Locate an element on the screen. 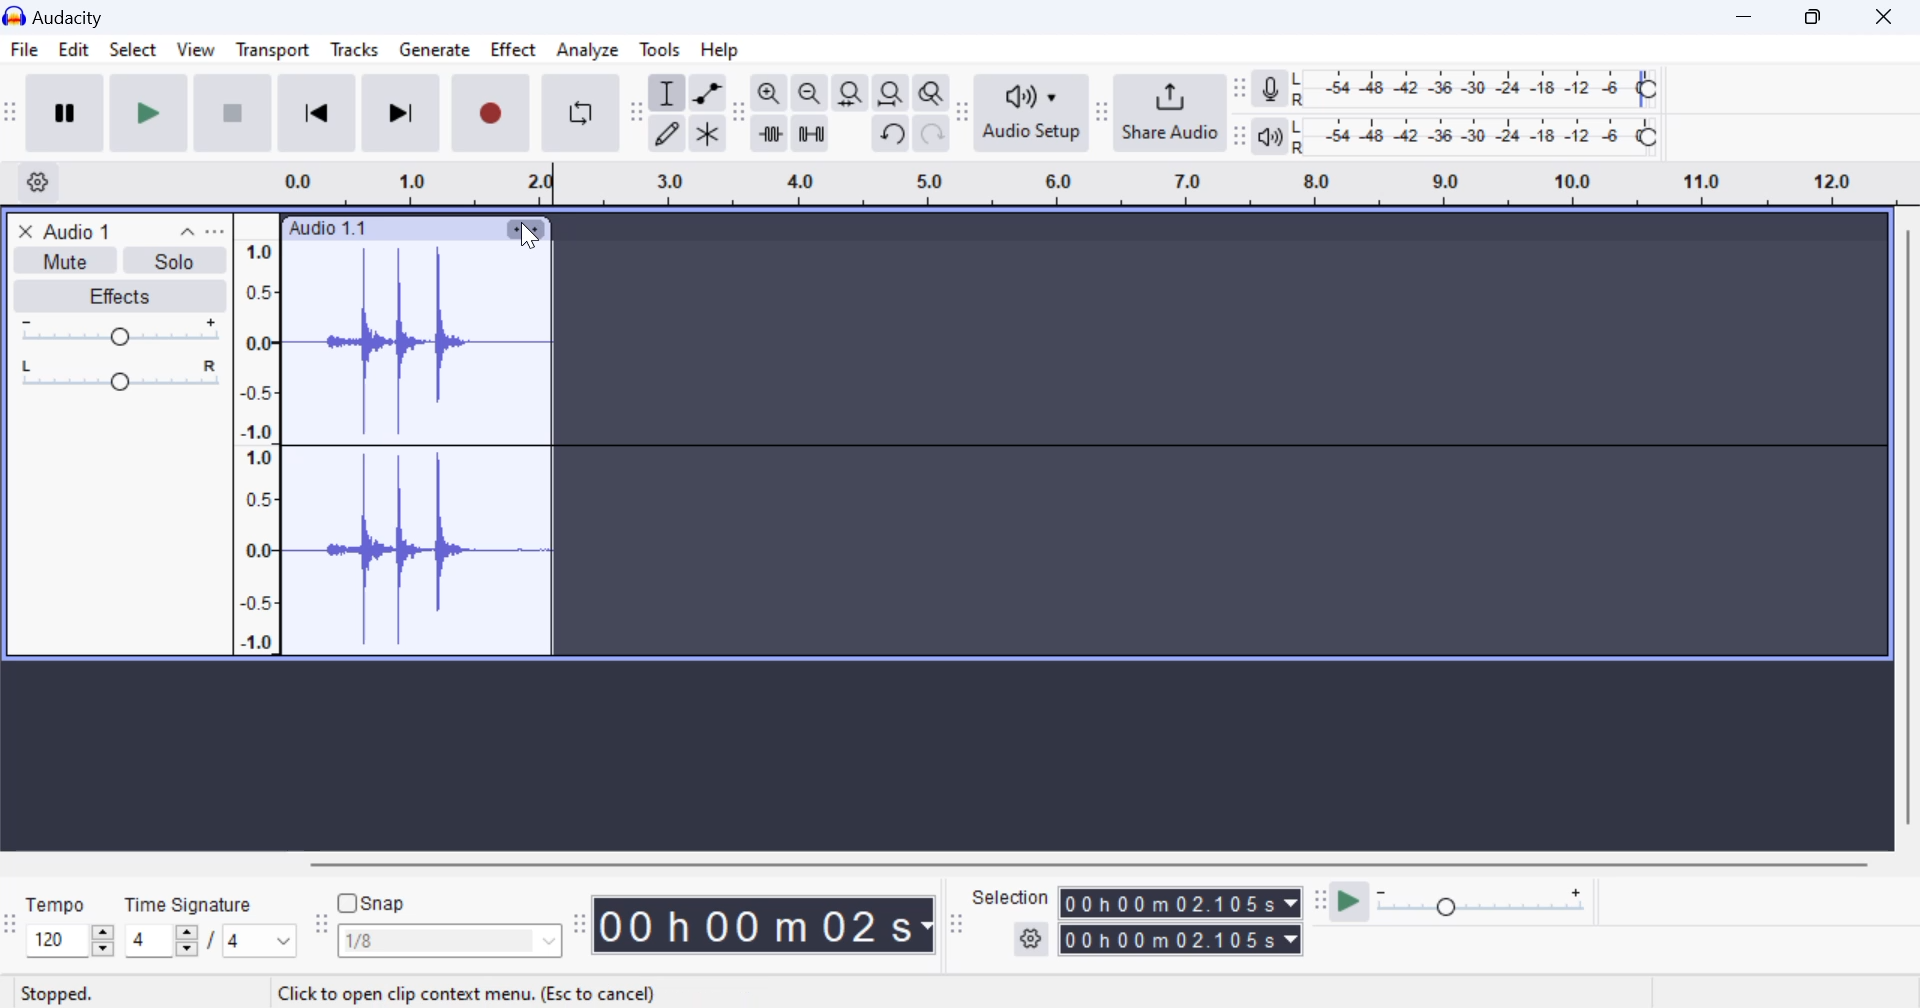 Image resolution: width=1920 pixels, height=1008 pixels. Recording Level is located at coordinates (1475, 89).